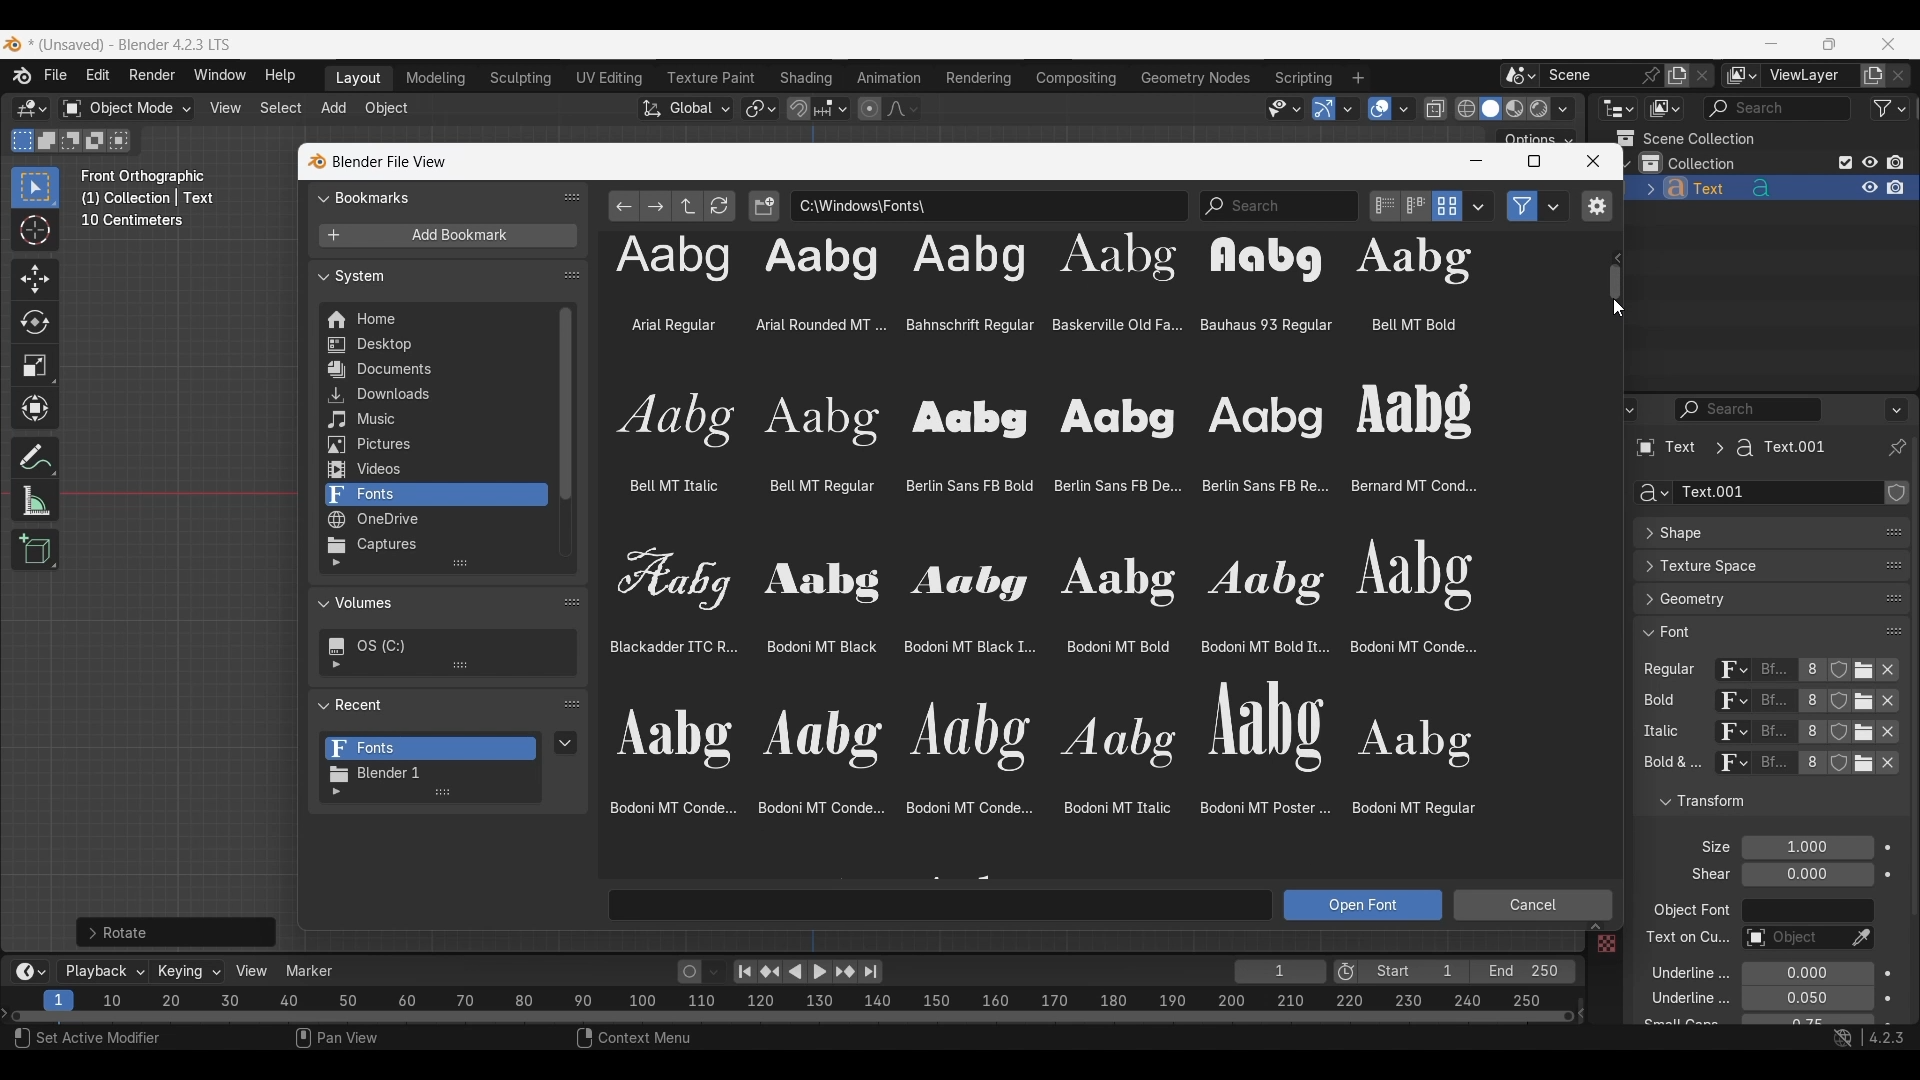 The height and width of the screenshot is (1080, 1920). Describe the element at coordinates (745, 972) in the screenshot. I see `Jump to endpoint` at that location.